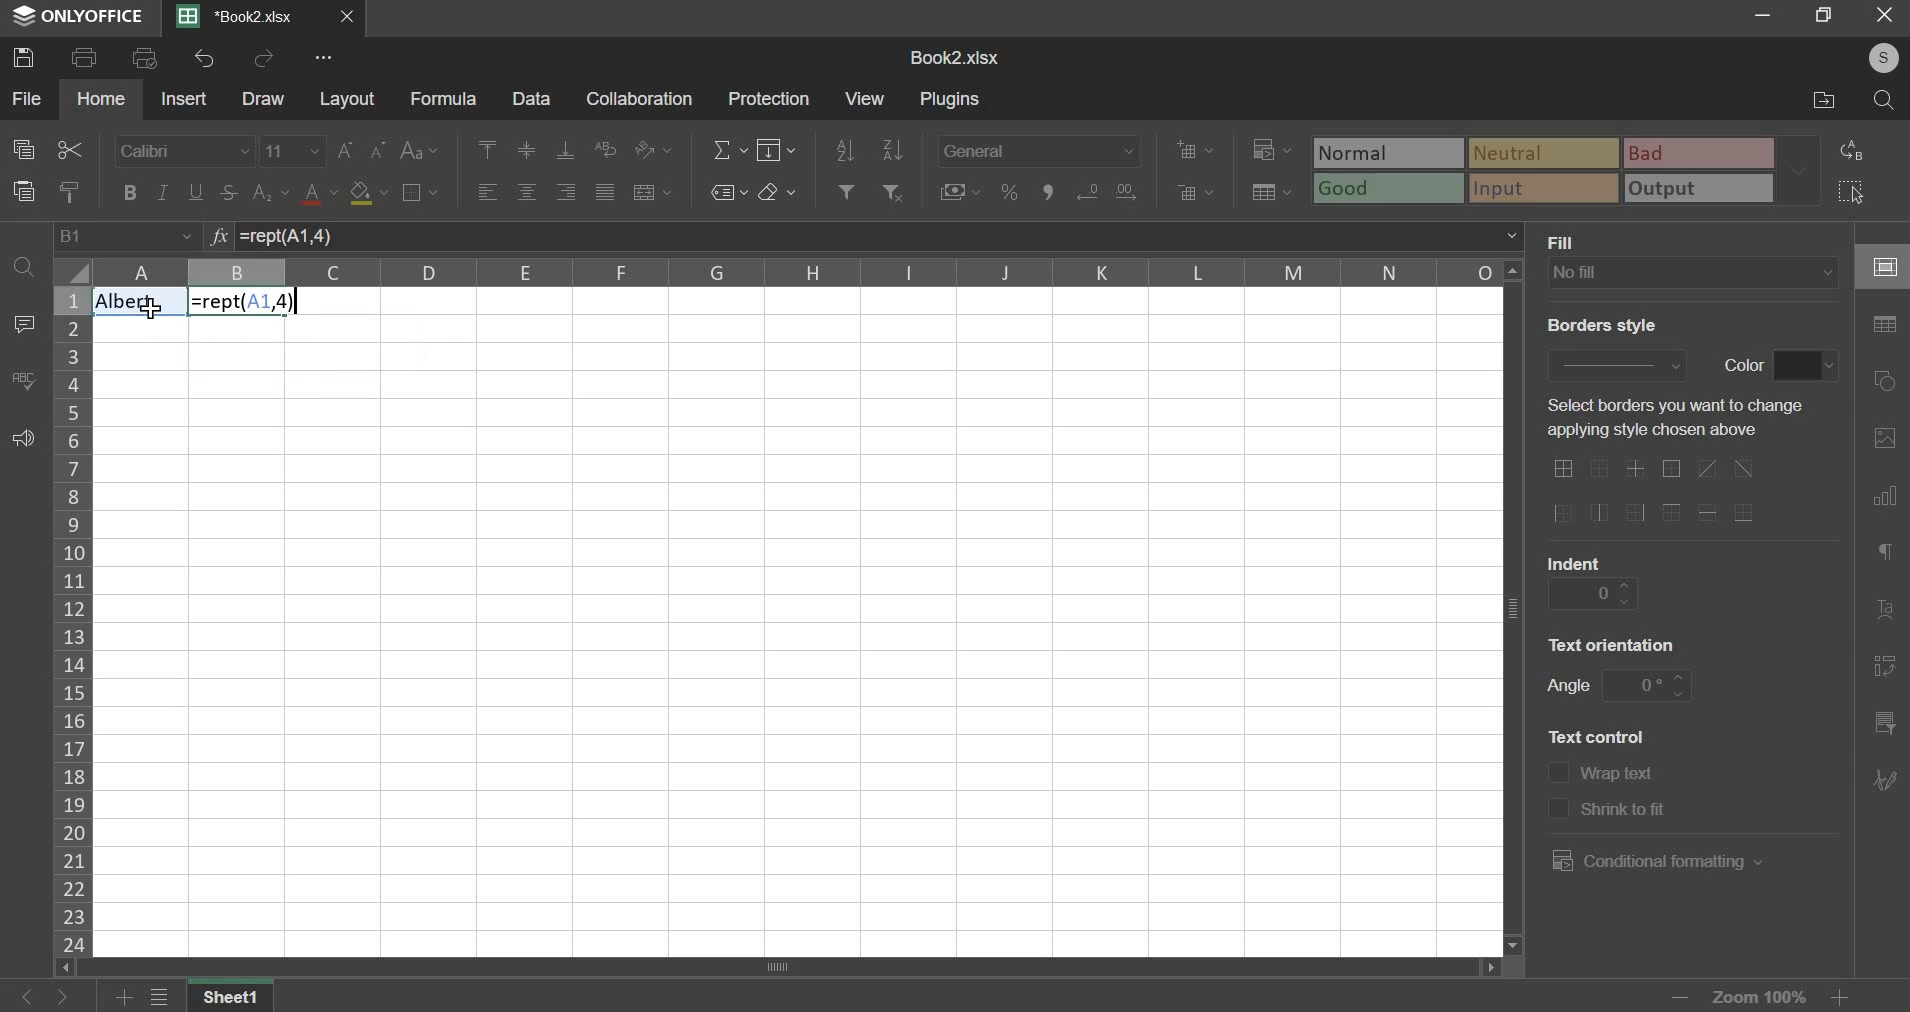  Describe the element at coordinates (420, 151) in the screenshot. I see `change case` at that location.